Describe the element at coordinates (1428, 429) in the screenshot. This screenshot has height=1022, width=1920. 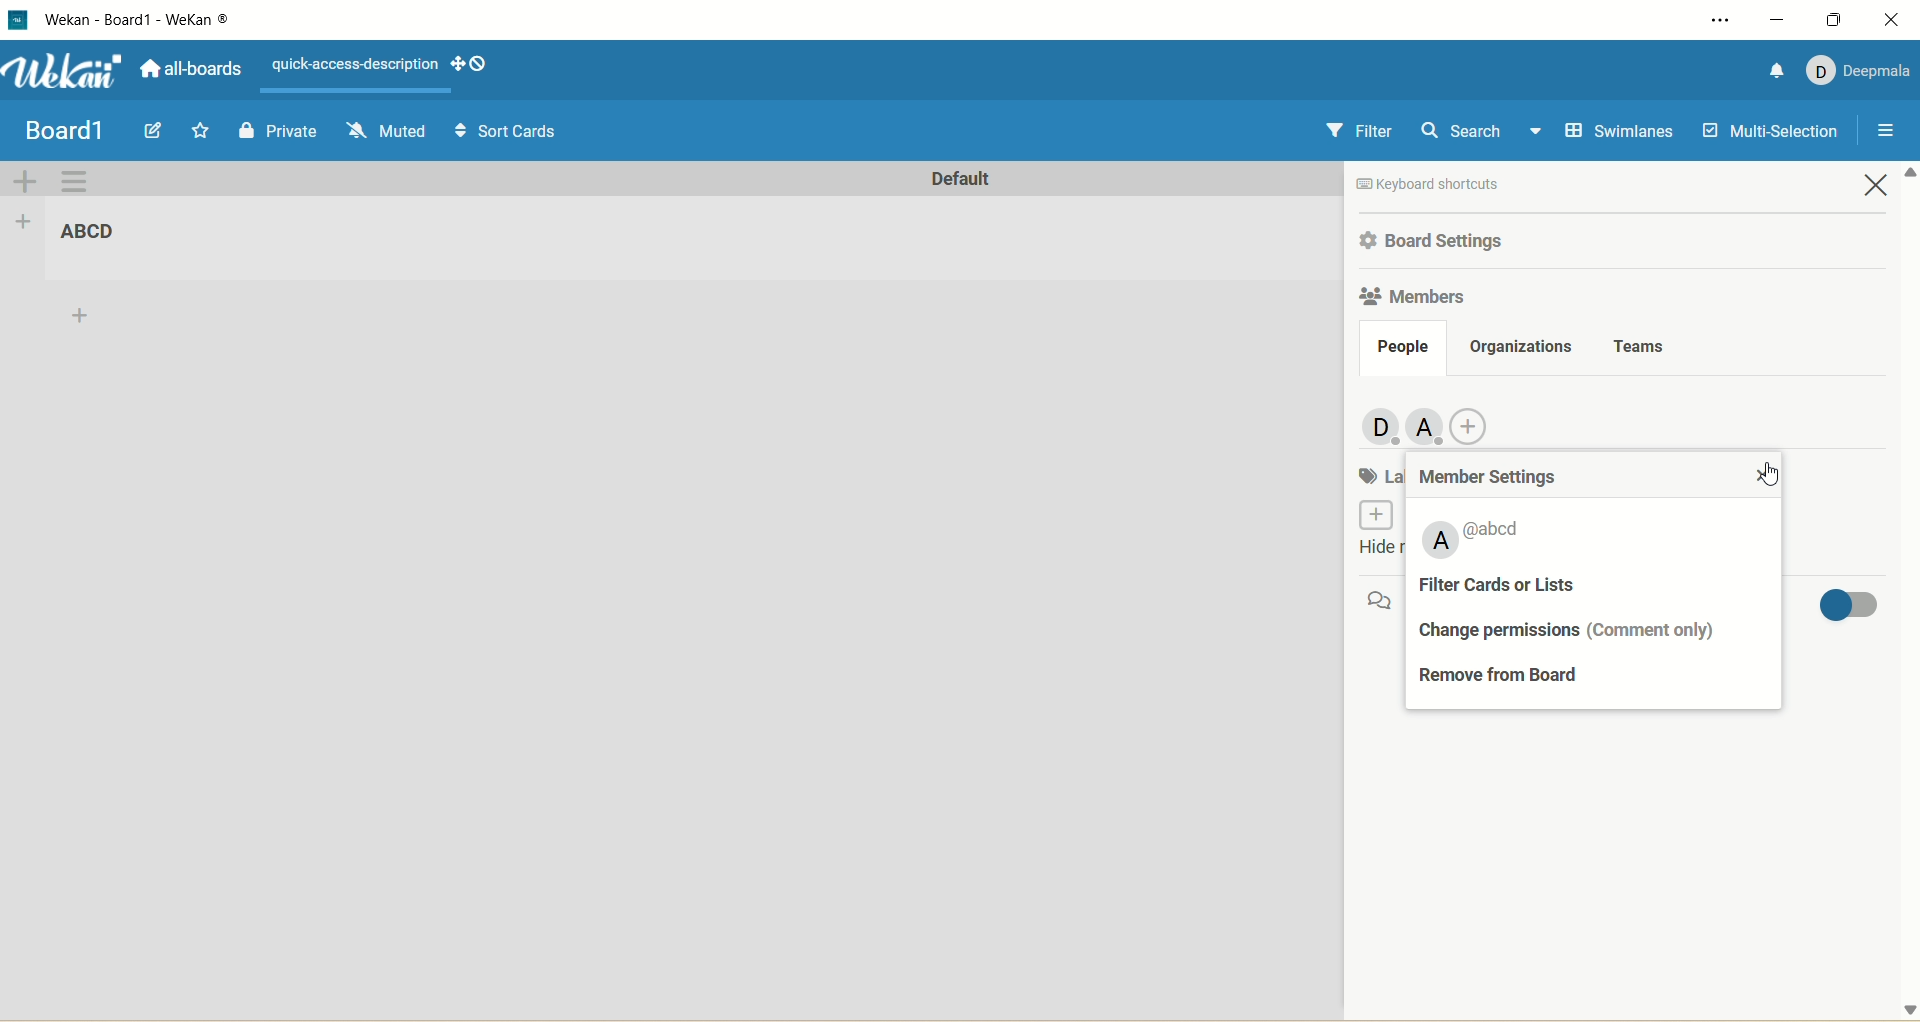
I see `member` at that location.